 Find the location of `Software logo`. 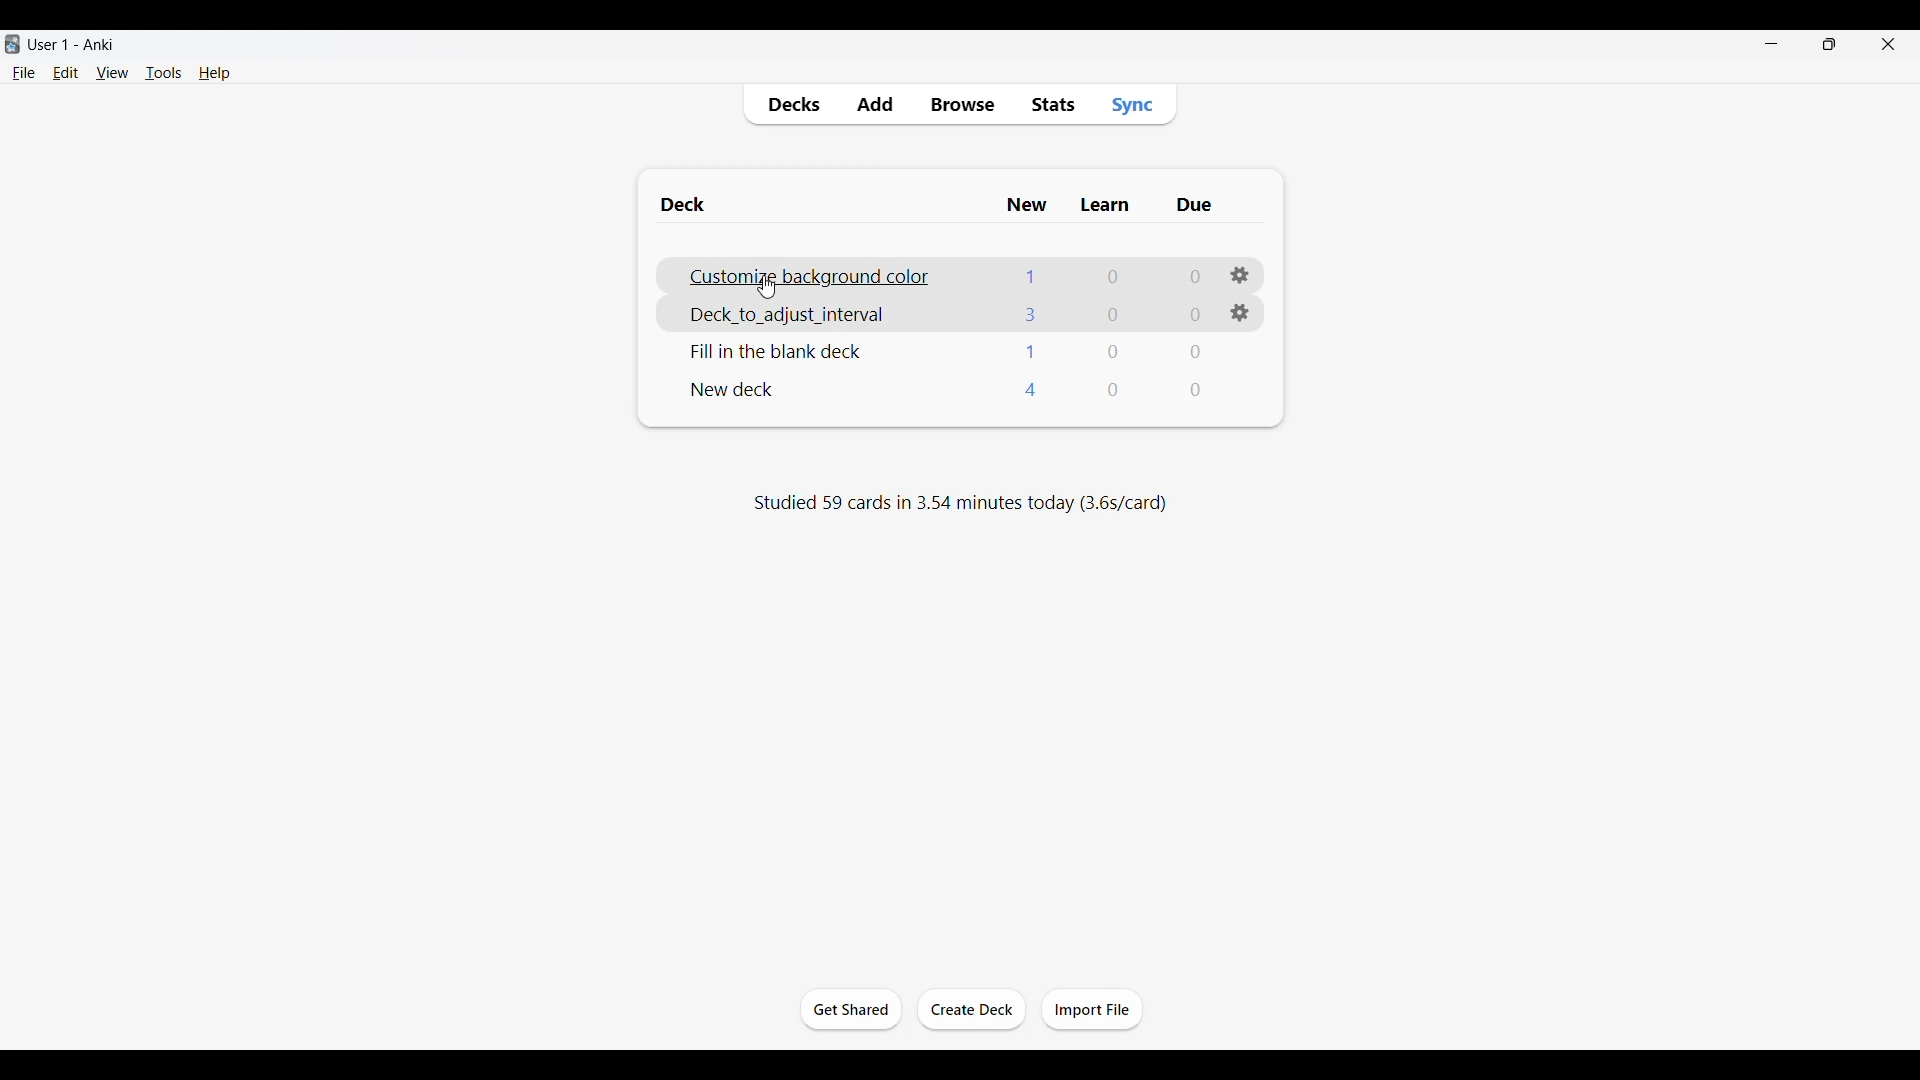

Software logo is located at coordinates (12, 44).